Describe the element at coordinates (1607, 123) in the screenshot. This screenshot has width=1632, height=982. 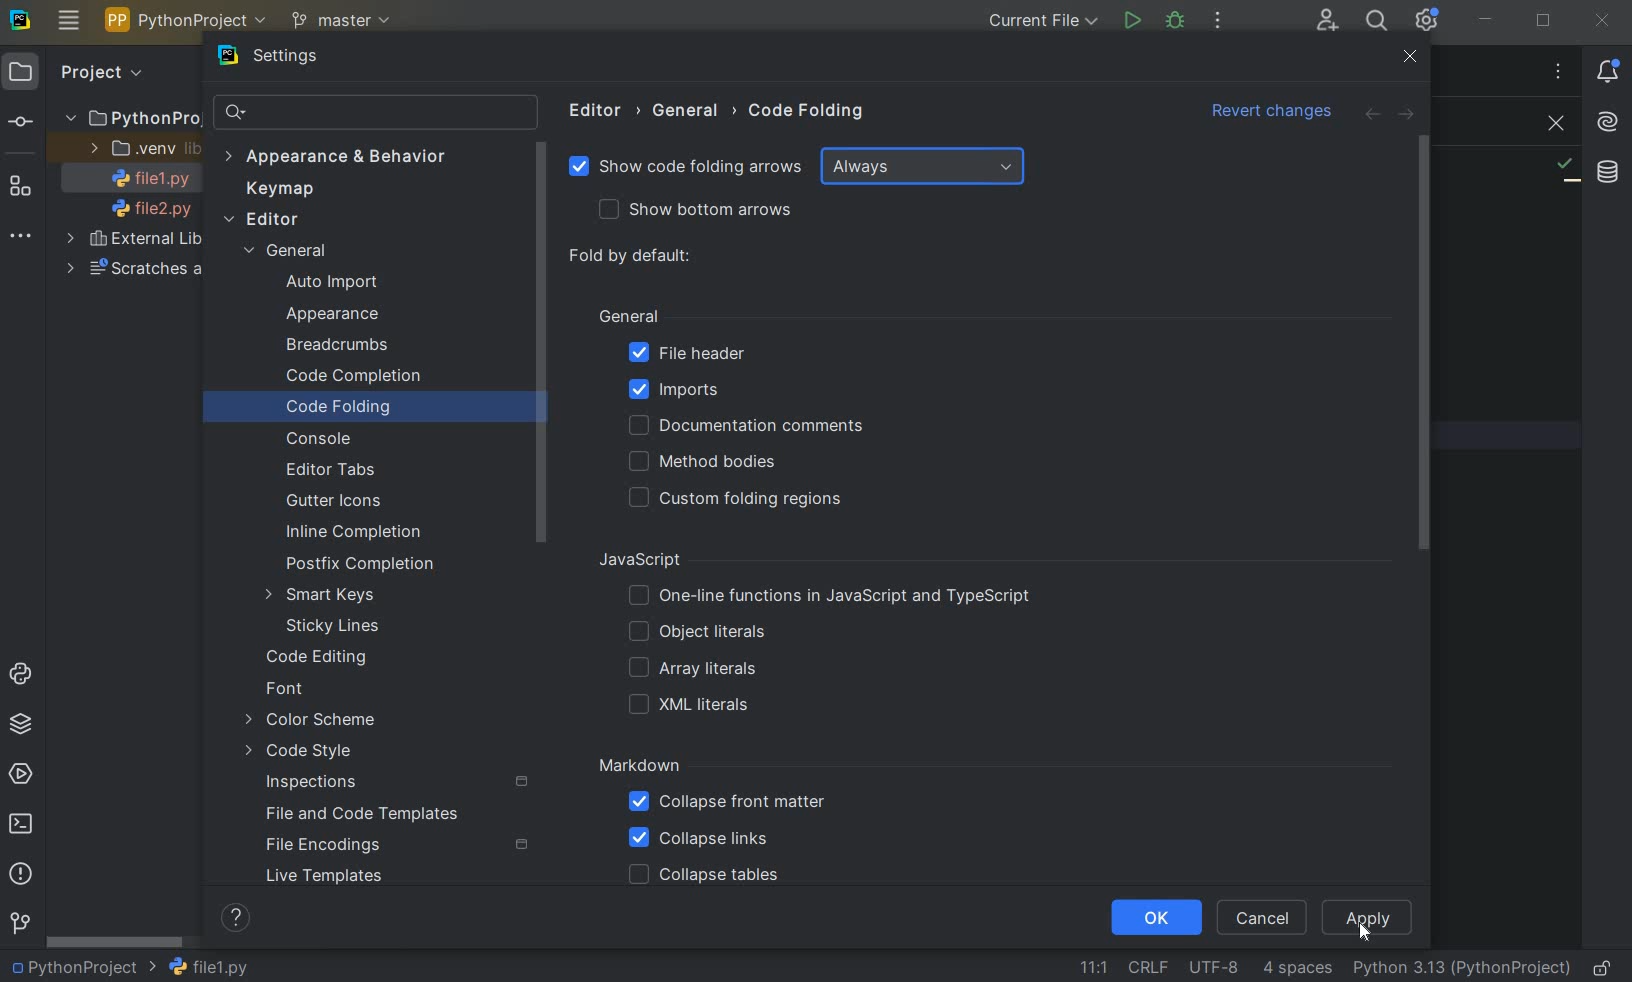
I see `AI ASSISTANT` at that location.